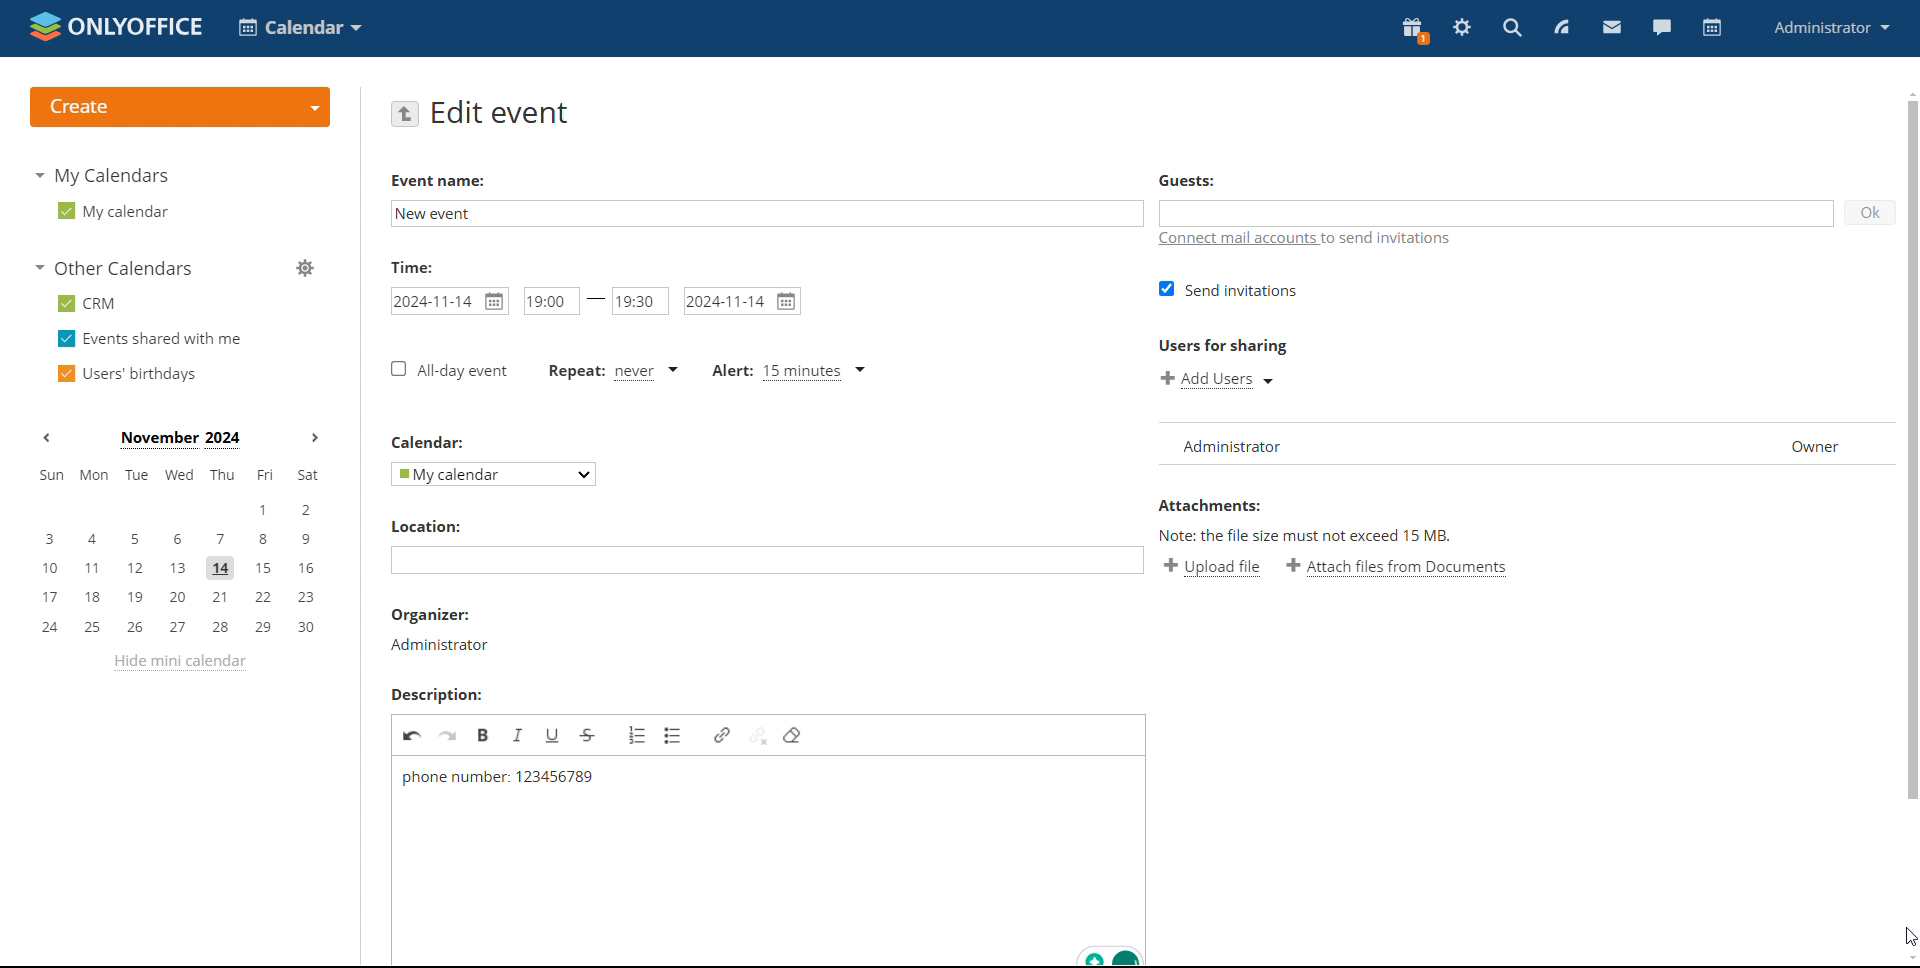  What do you see at coordinates (795, 736) in the screenshot?
I see `remove filter` at bounding box center [795, 736].